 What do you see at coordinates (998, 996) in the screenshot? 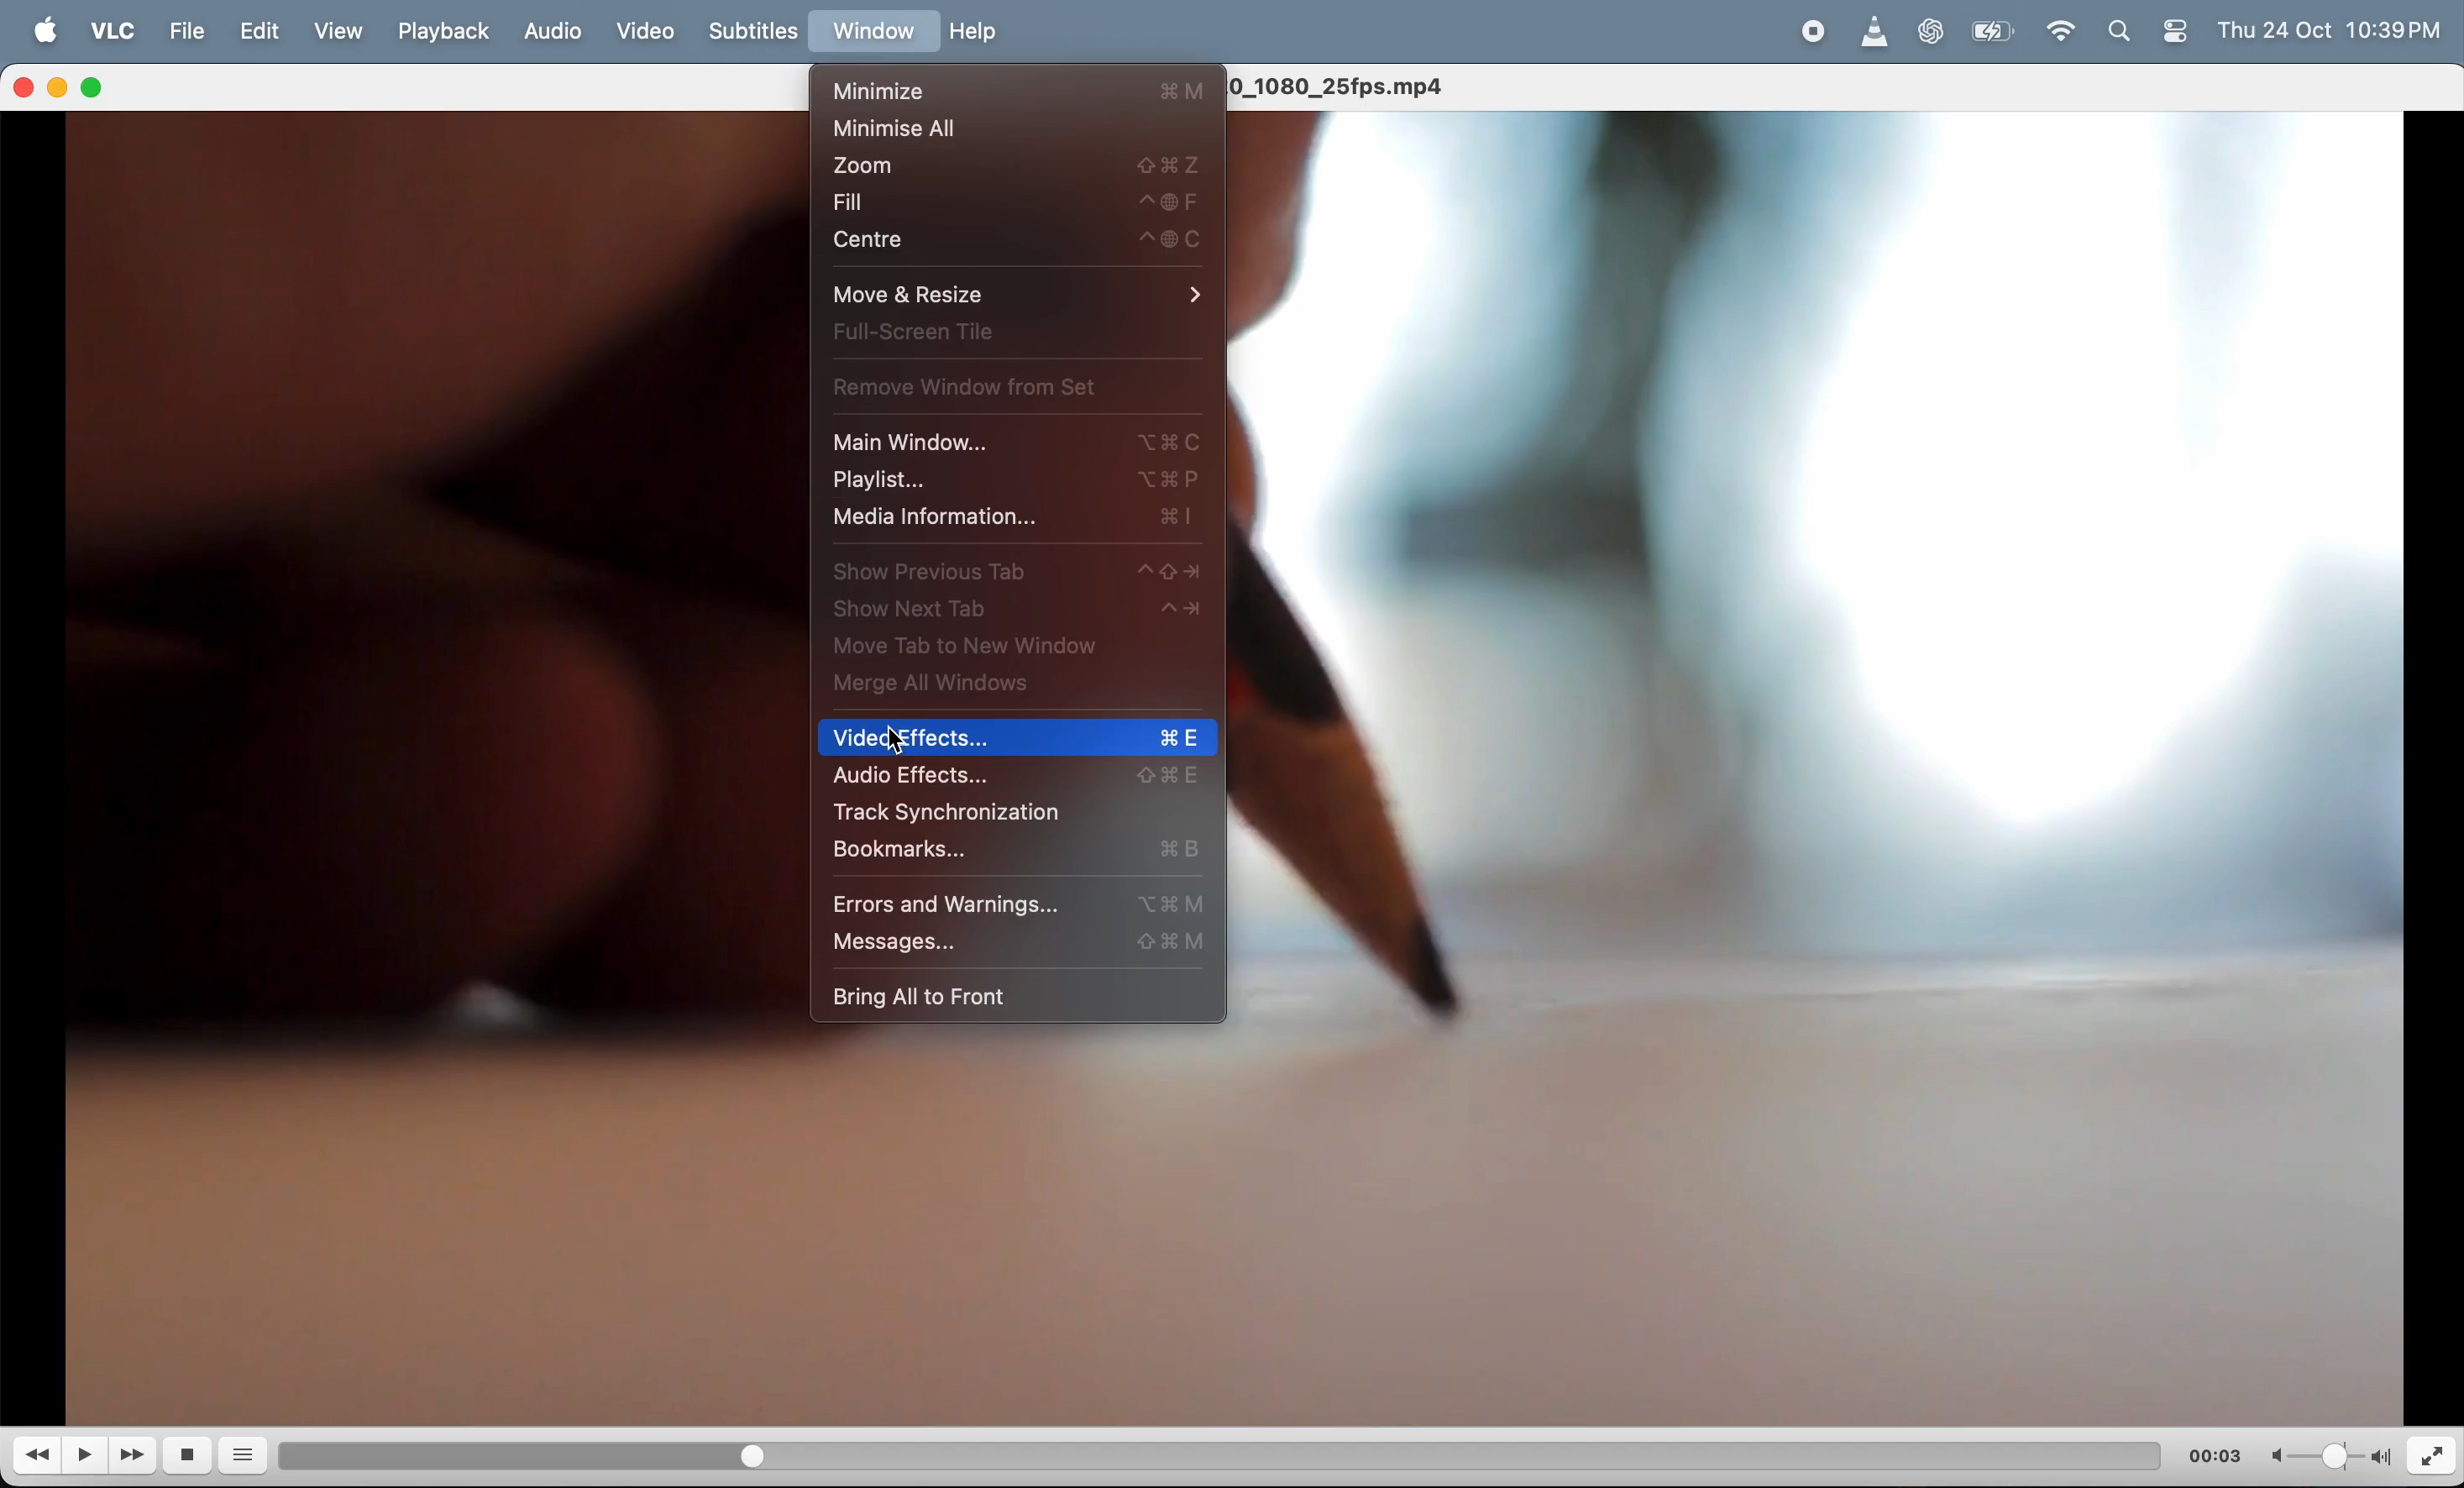
I see `bring all to front` at bounding box center [998, 996].